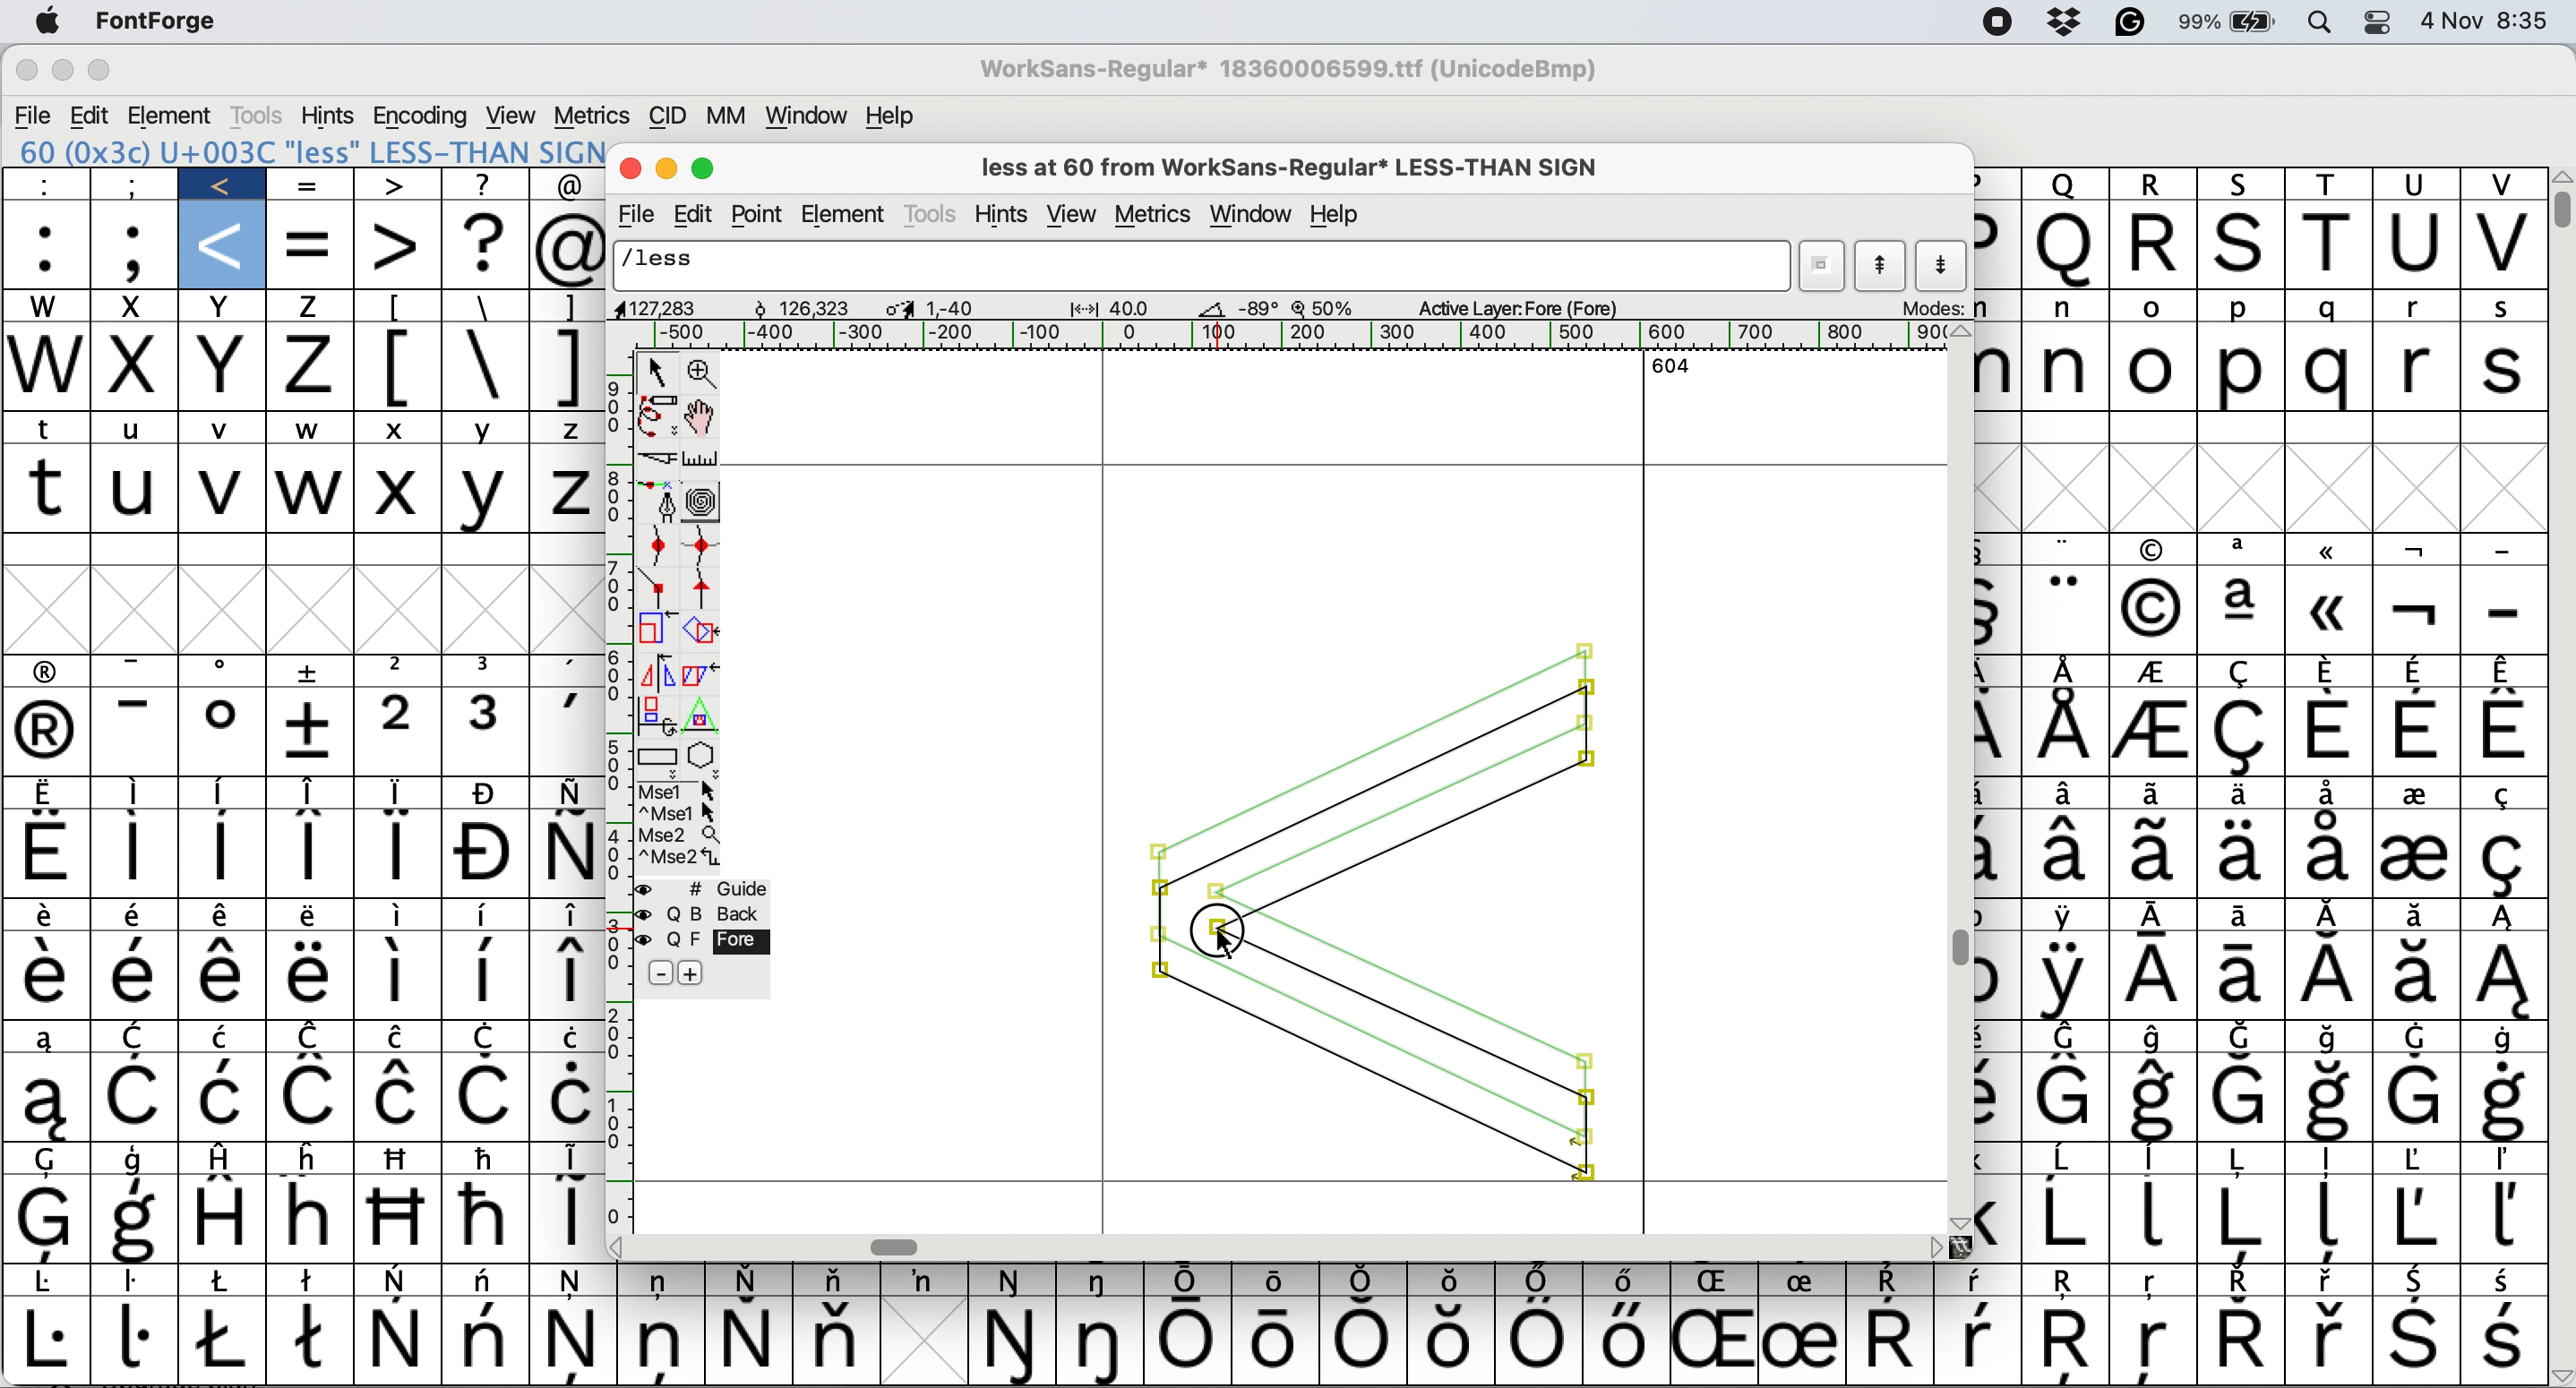  Describe the element at coordinates (49, 1101) in the screenshot. I see `Symbol` at that location.